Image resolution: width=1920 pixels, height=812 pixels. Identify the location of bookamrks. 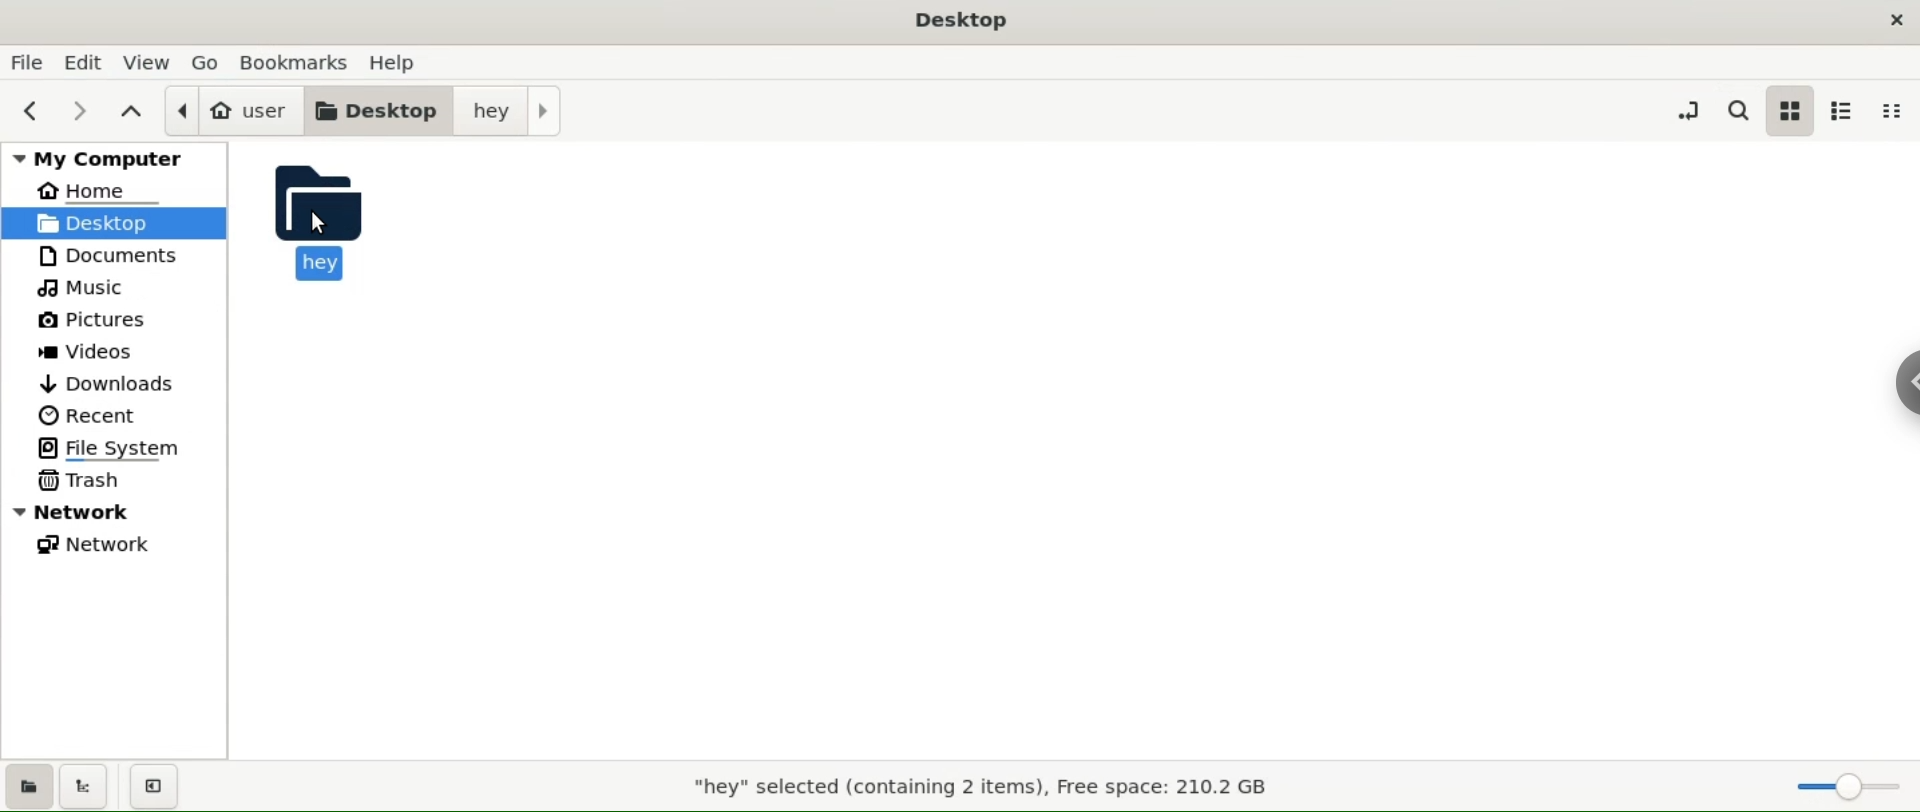
(290, 62).